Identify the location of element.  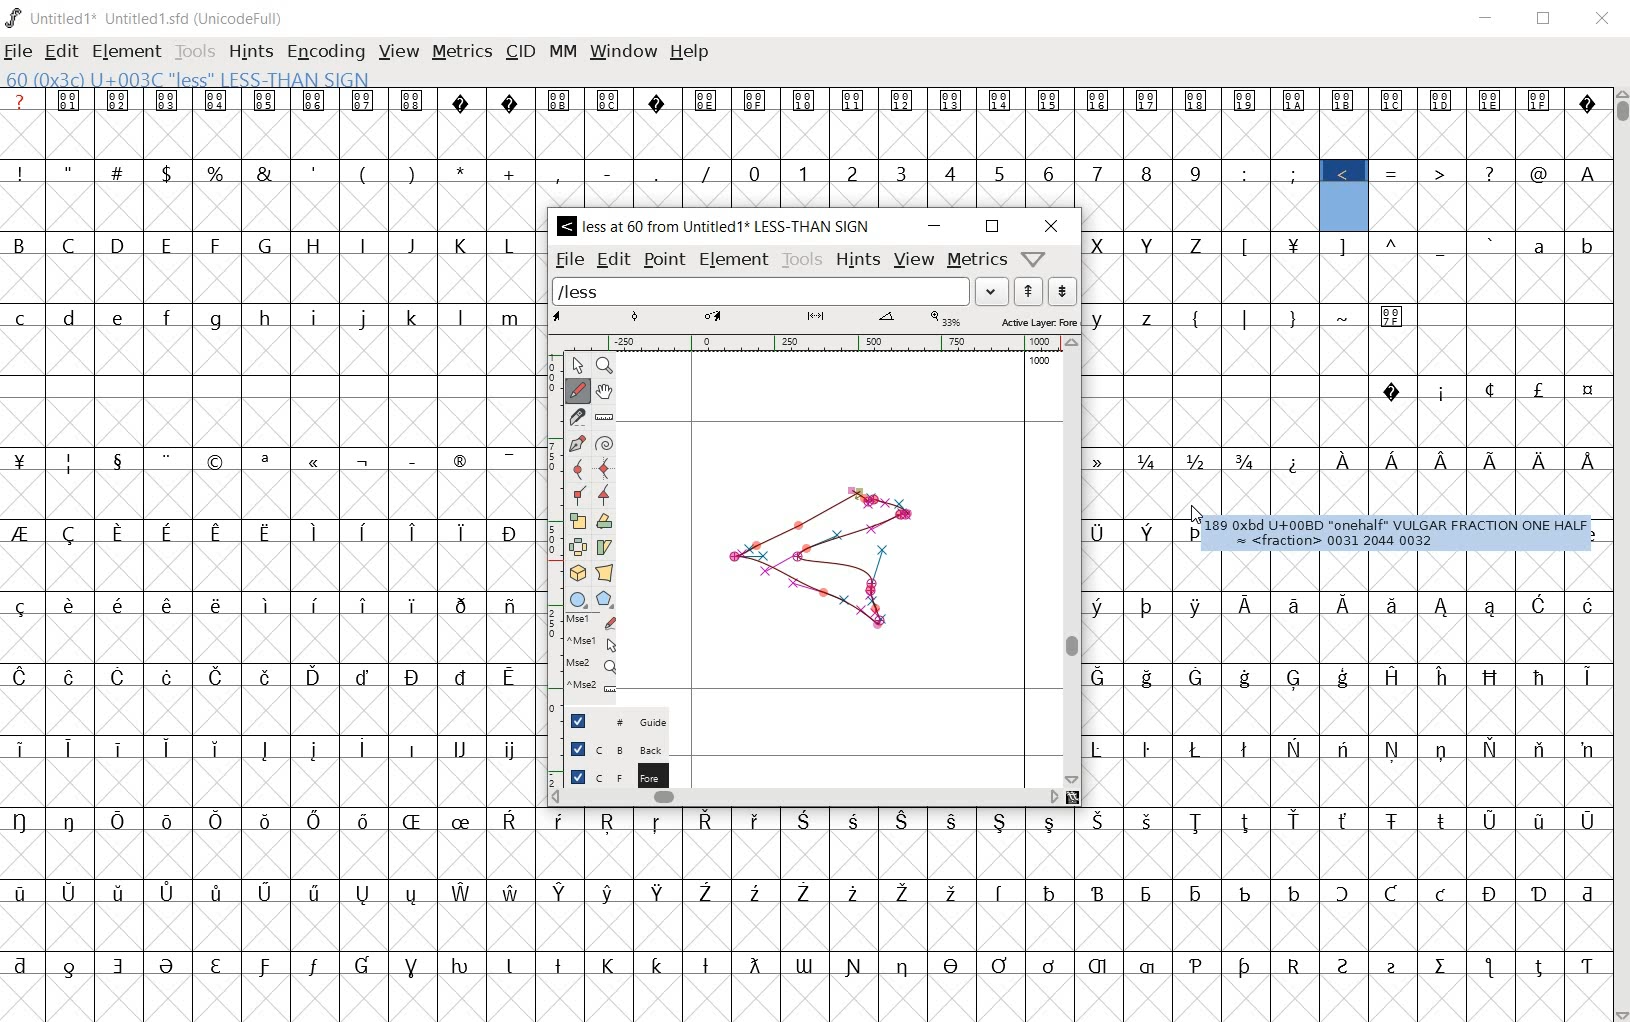
(735, 261).